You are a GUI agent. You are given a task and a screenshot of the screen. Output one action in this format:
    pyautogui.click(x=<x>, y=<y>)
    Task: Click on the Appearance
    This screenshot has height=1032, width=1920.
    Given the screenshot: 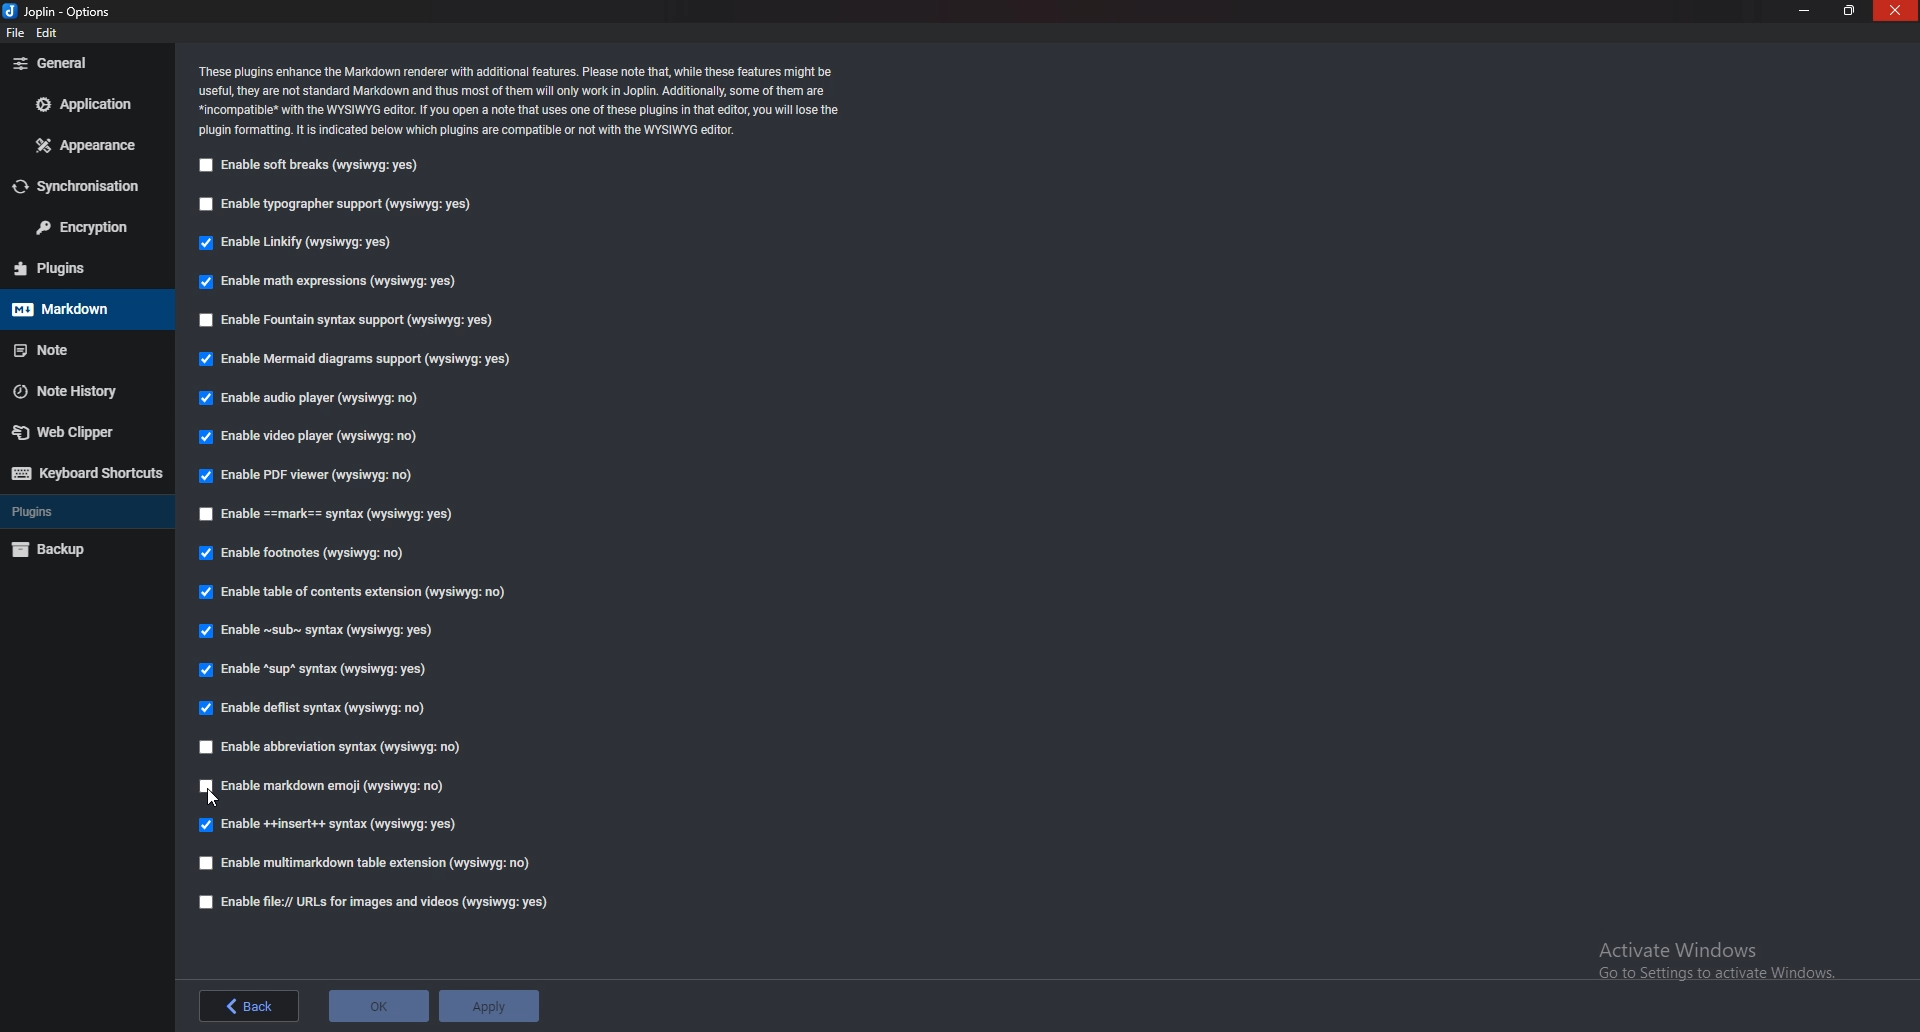 What is the action you would take?
    pyautogui.click(x=83, y=147)
    